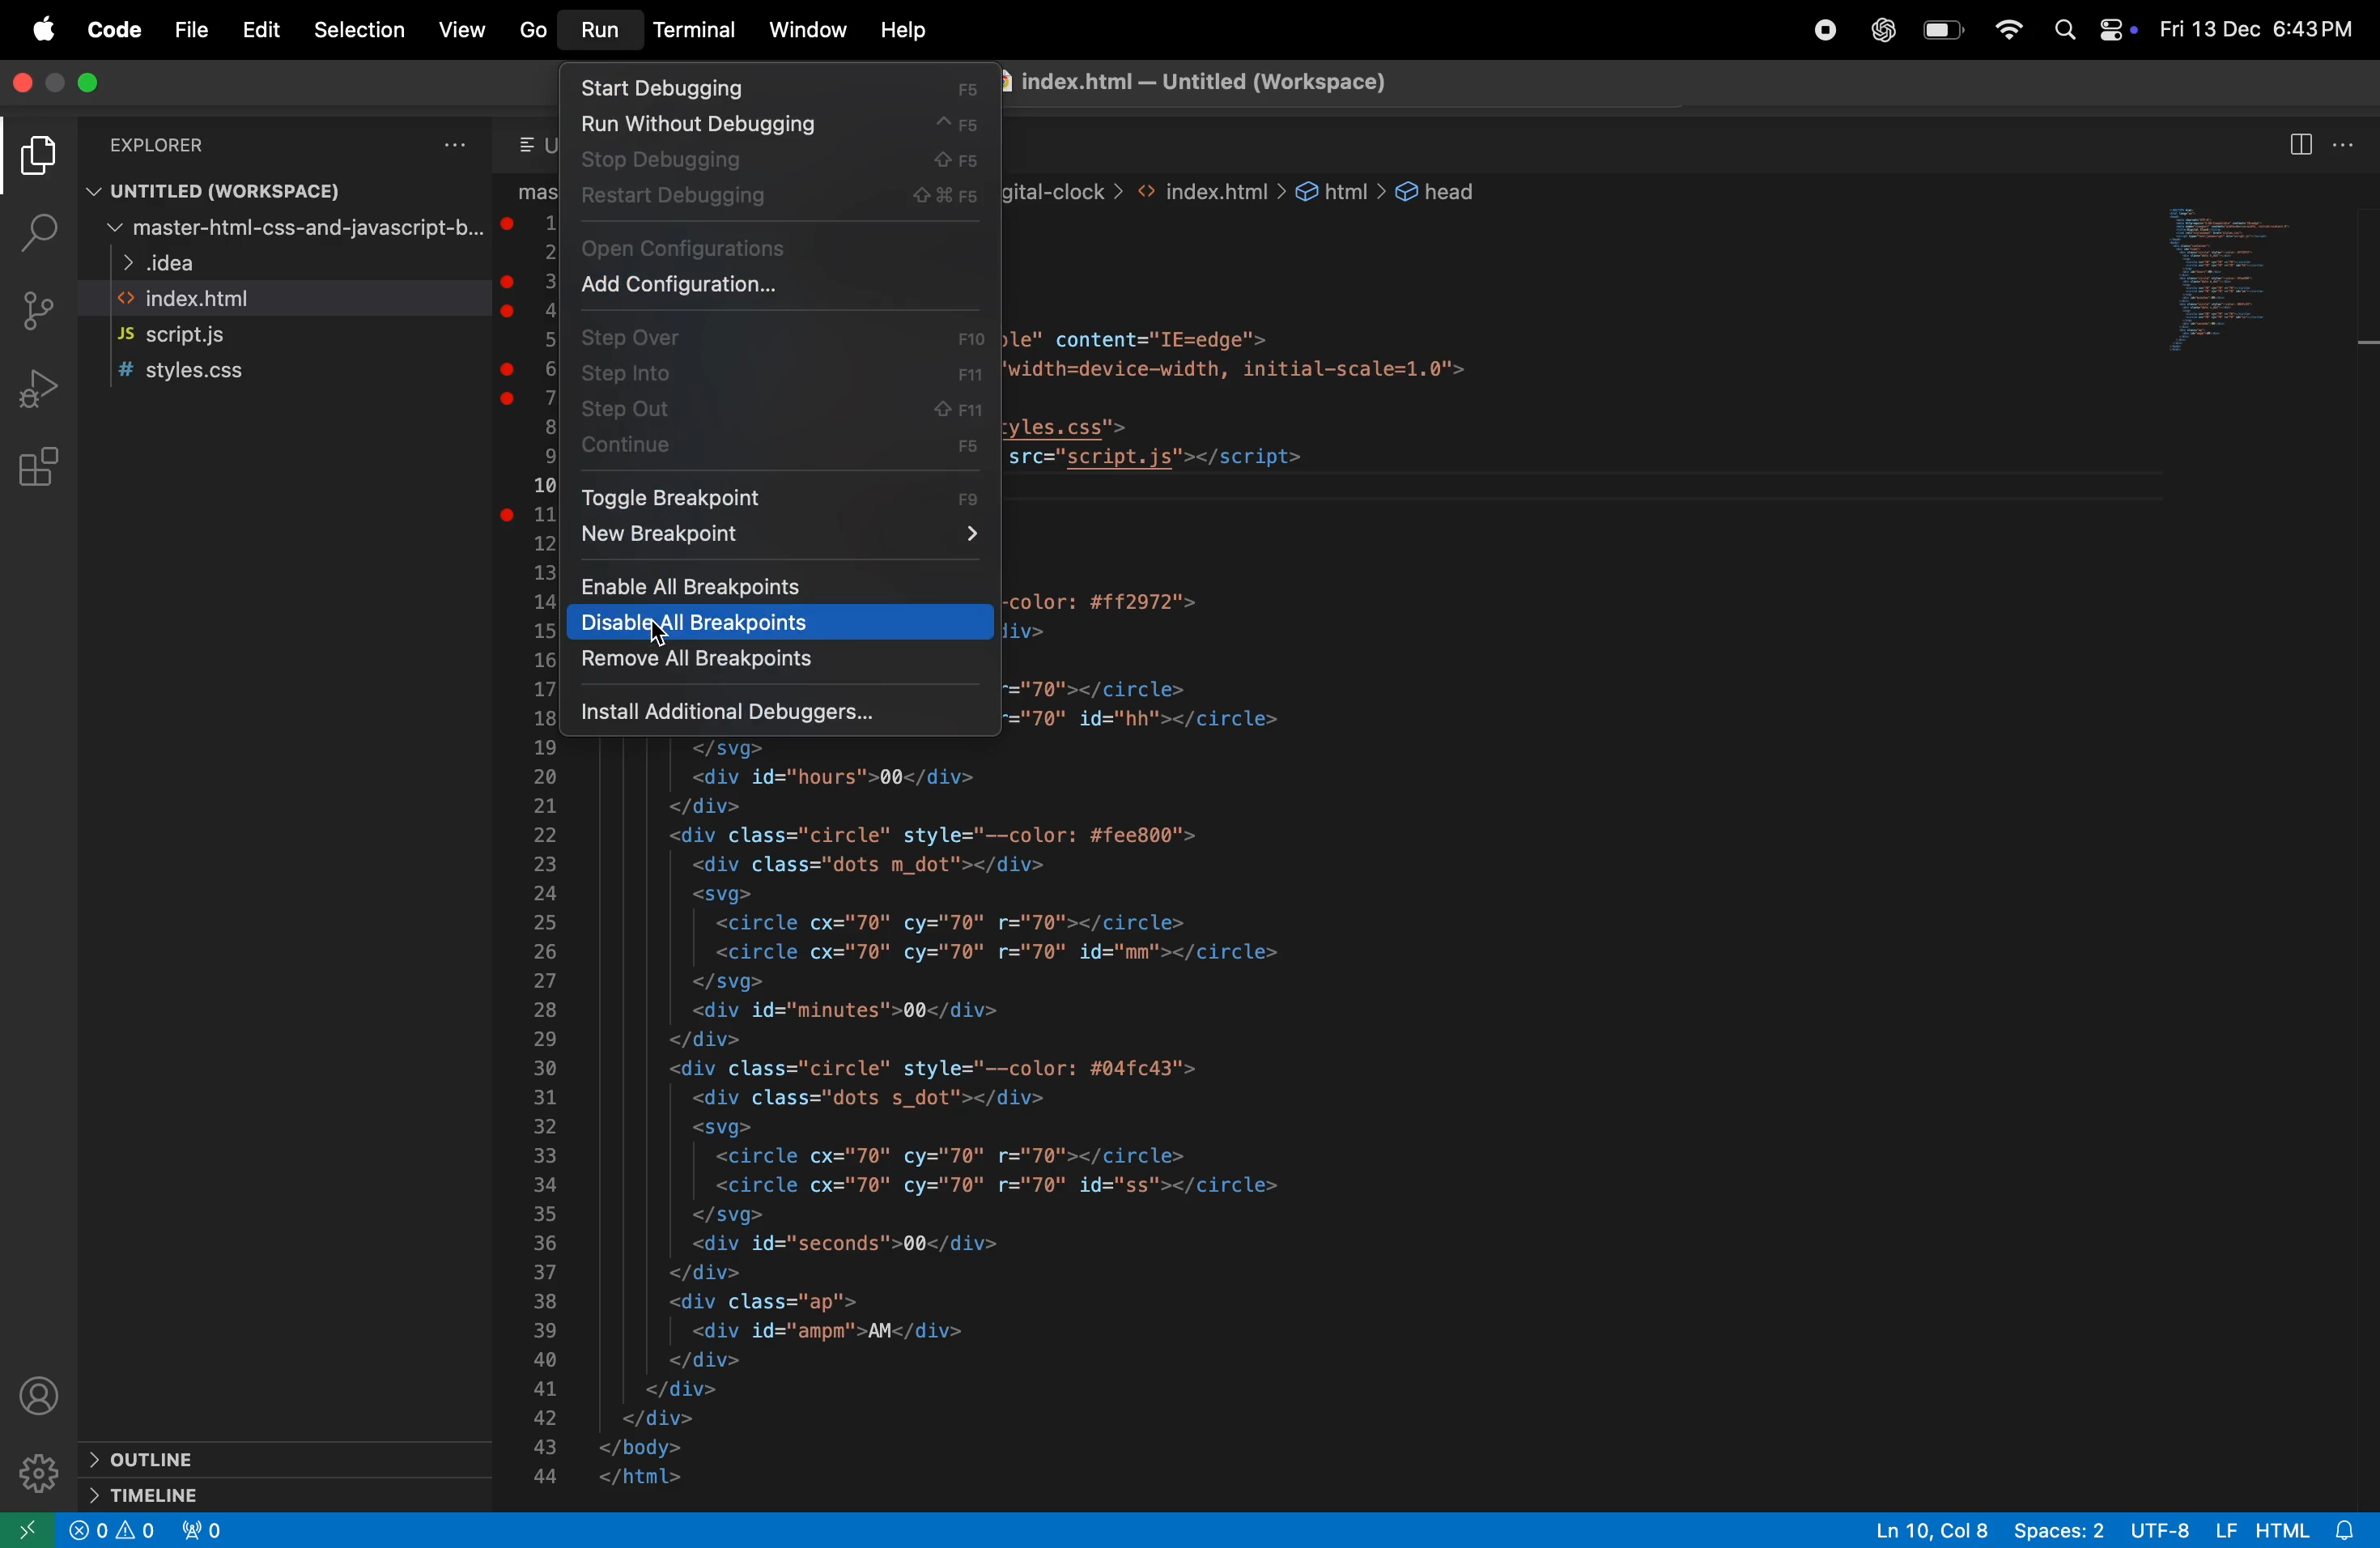 Image resolution: width=2380 pixels, height=1548 pixels. I want to click on Lf Html, so click(2284, 1529).